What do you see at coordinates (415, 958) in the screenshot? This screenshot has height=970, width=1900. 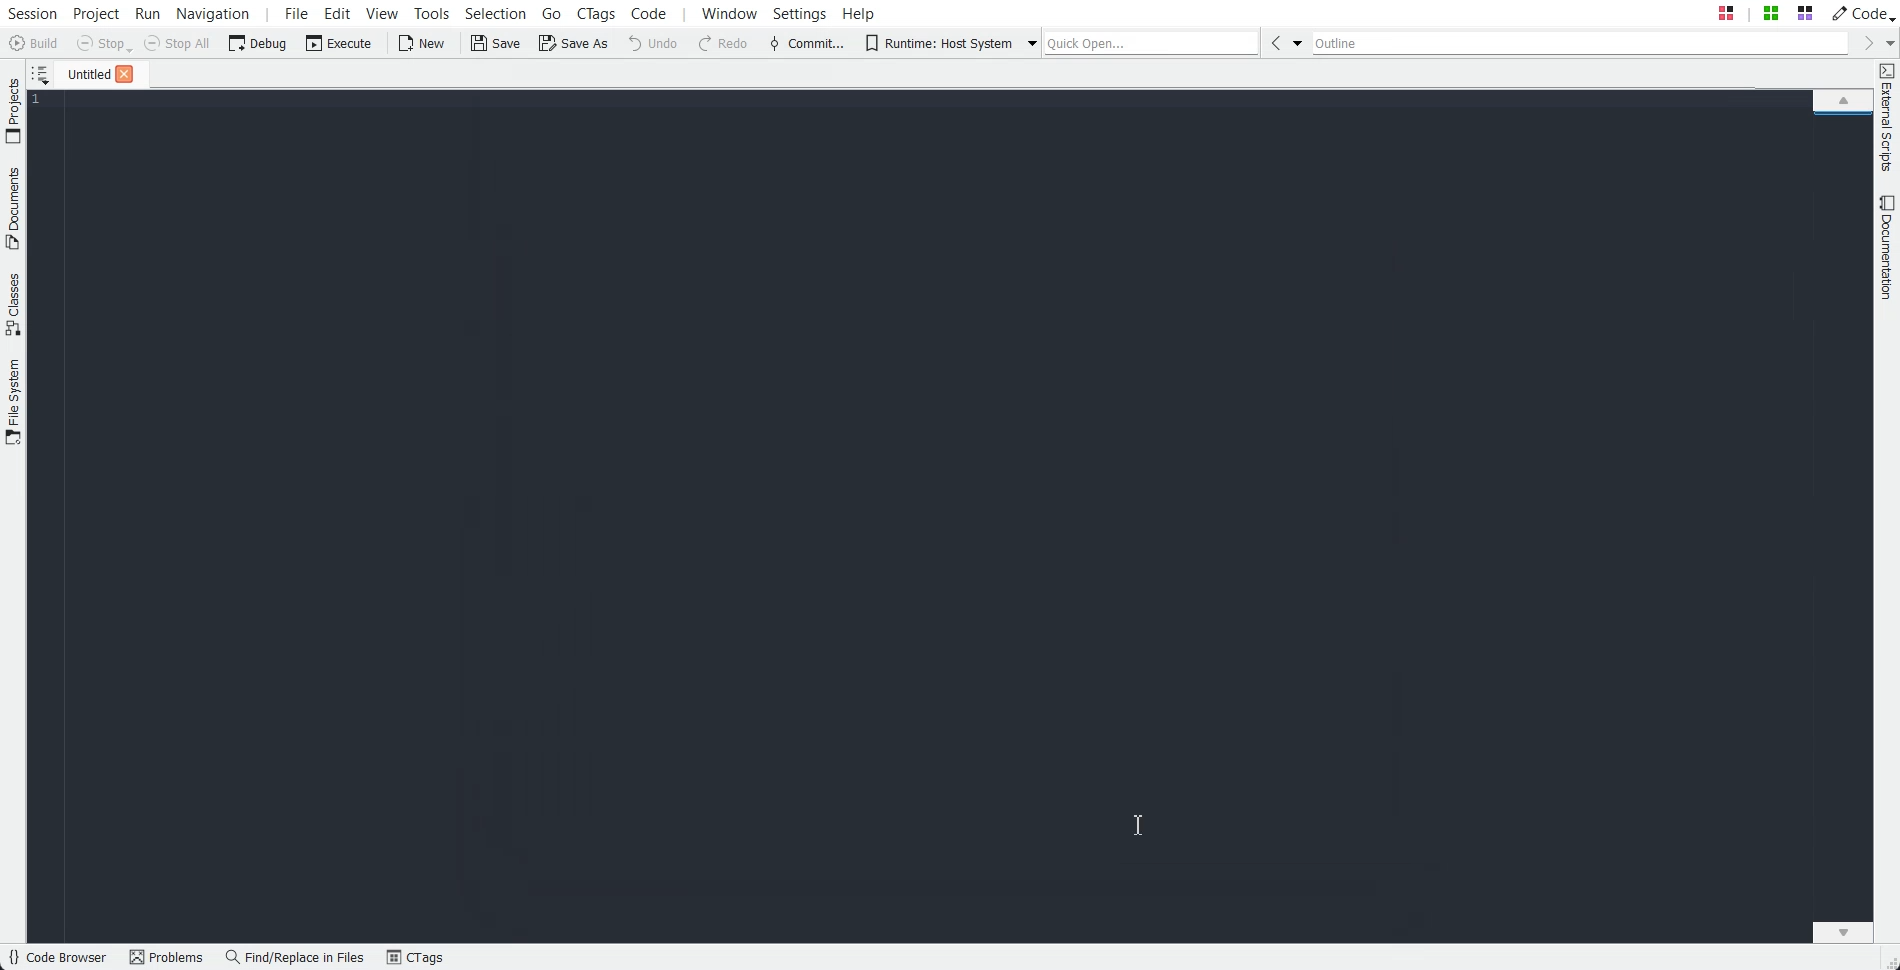 I see `CTags` at bounding box center [415, 958].